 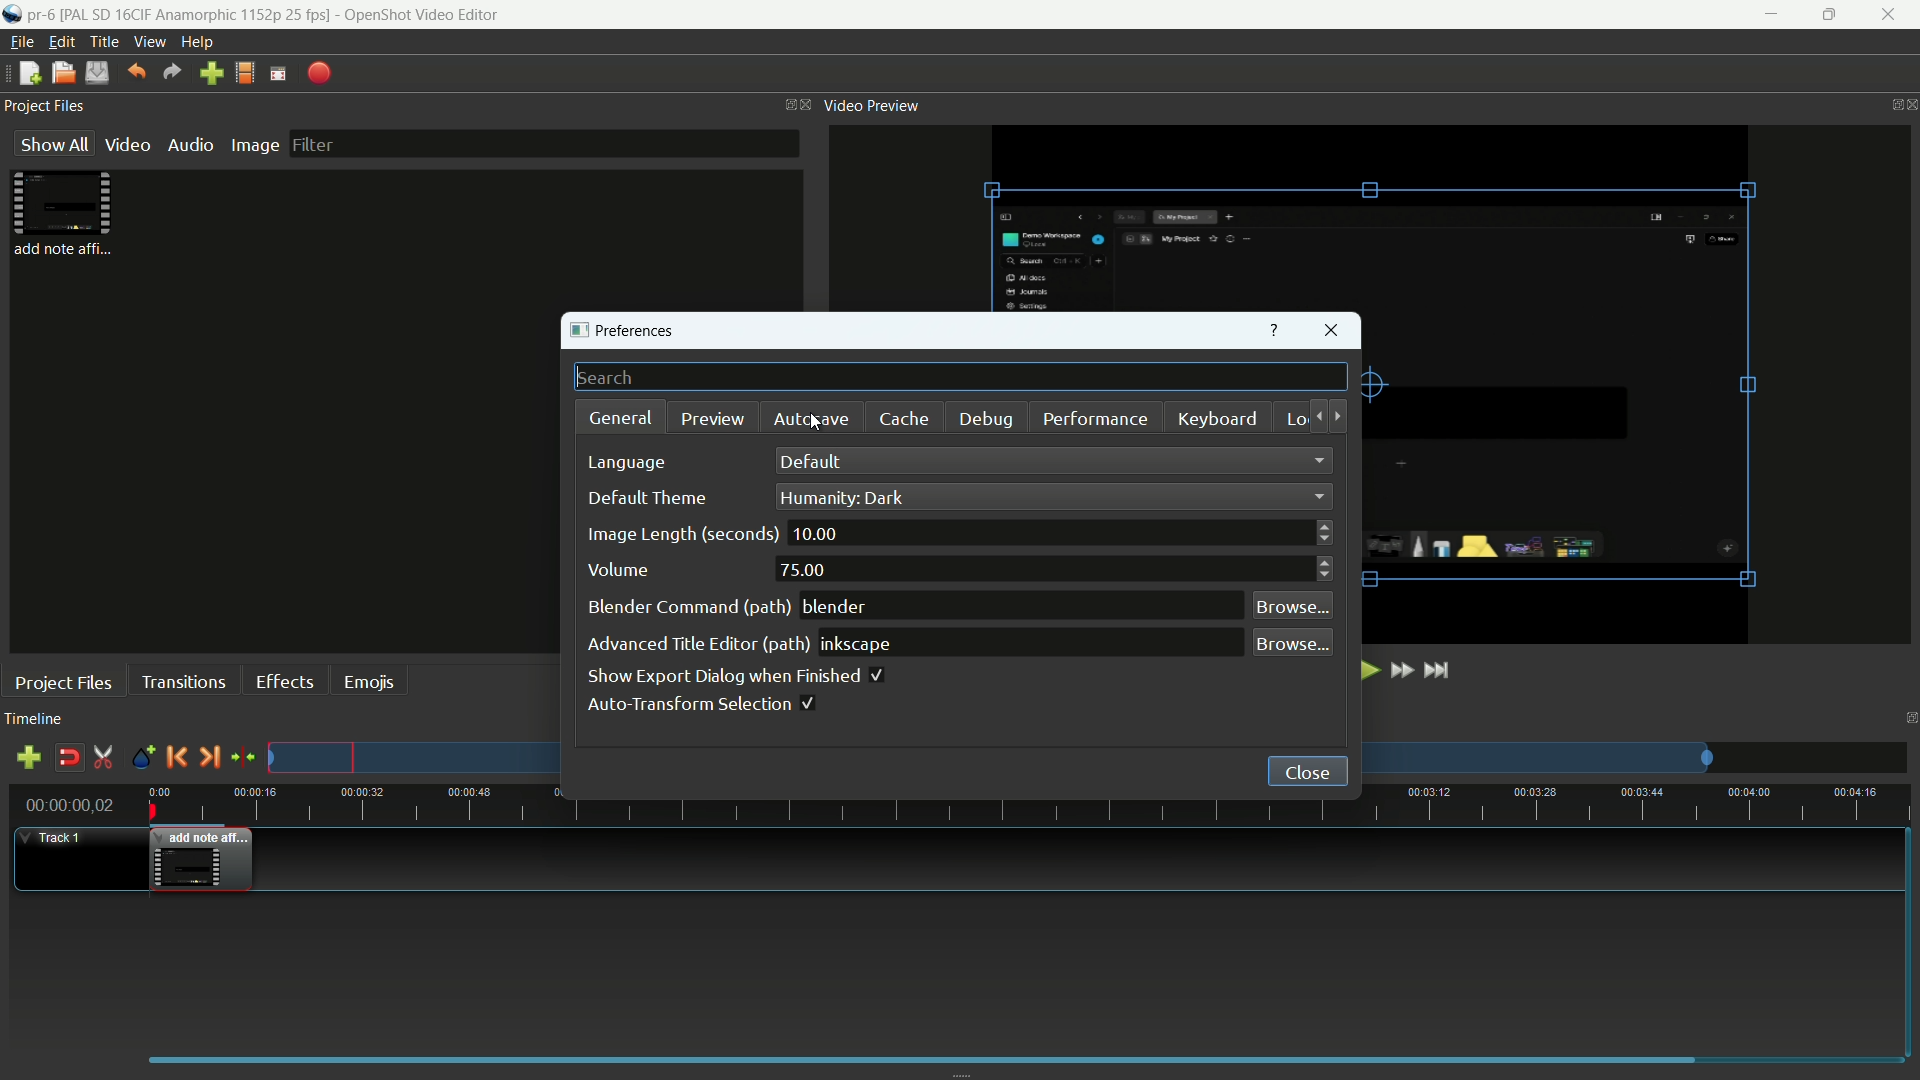 I want to click on play or pause, so click(x=1366, y=670).